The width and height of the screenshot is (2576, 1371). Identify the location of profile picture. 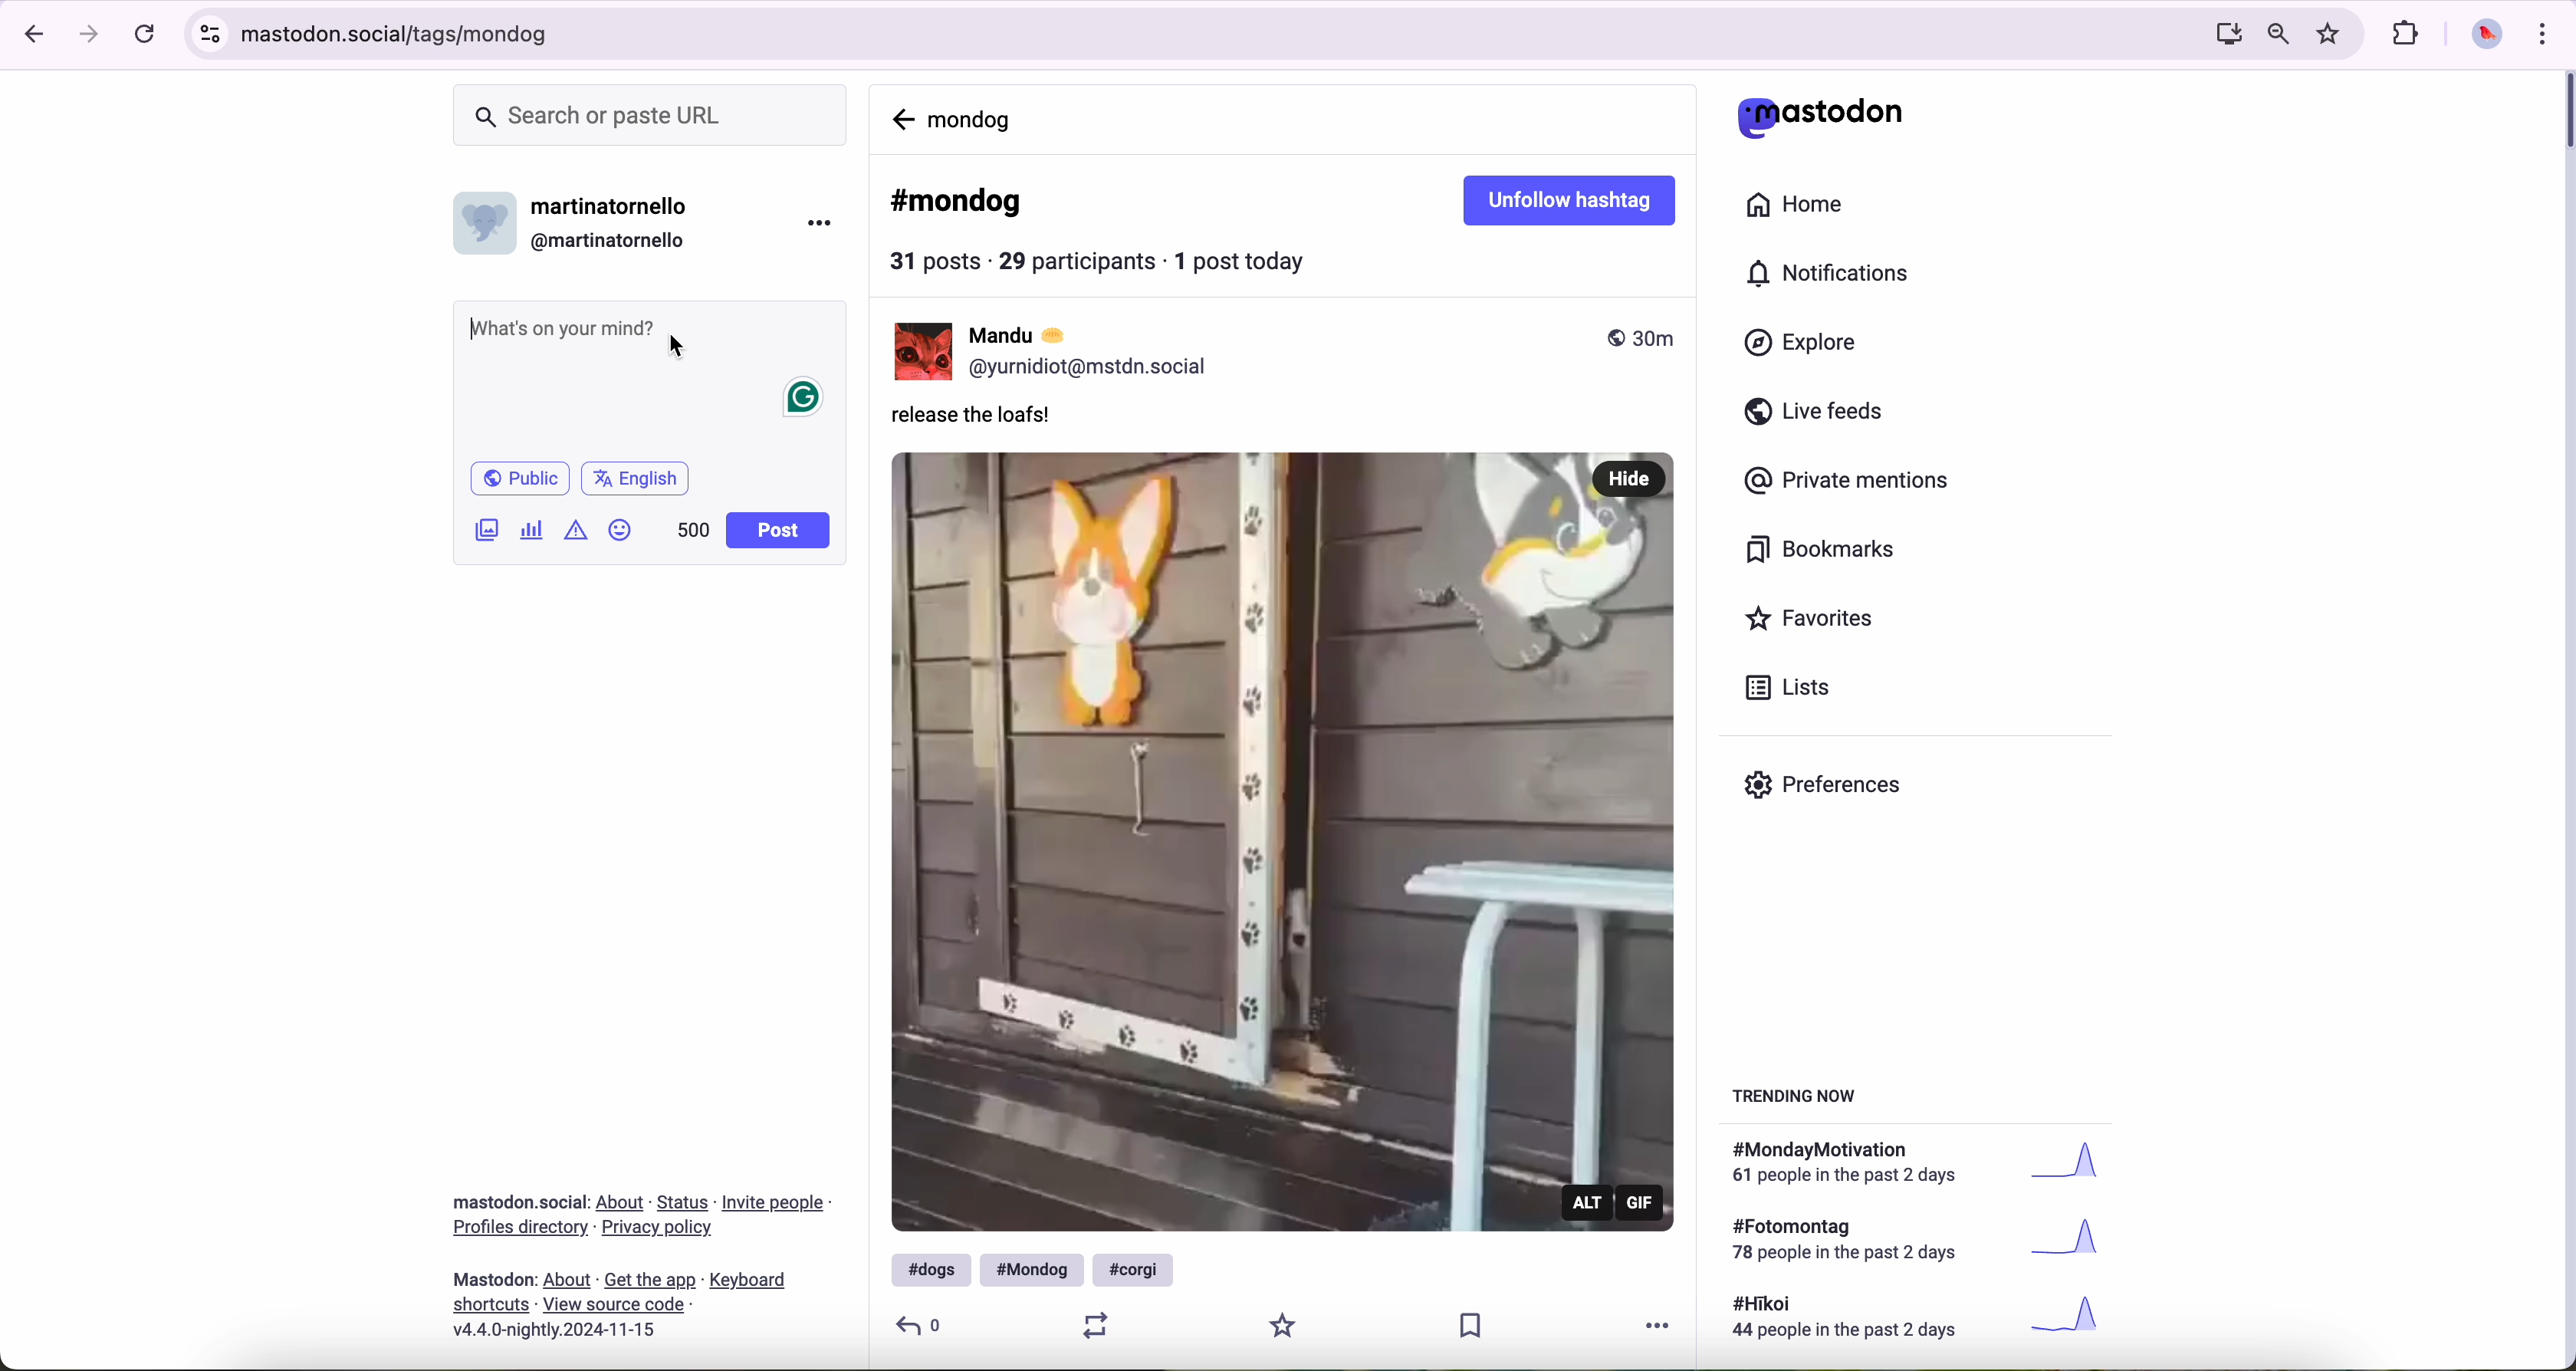
(2487, 37).